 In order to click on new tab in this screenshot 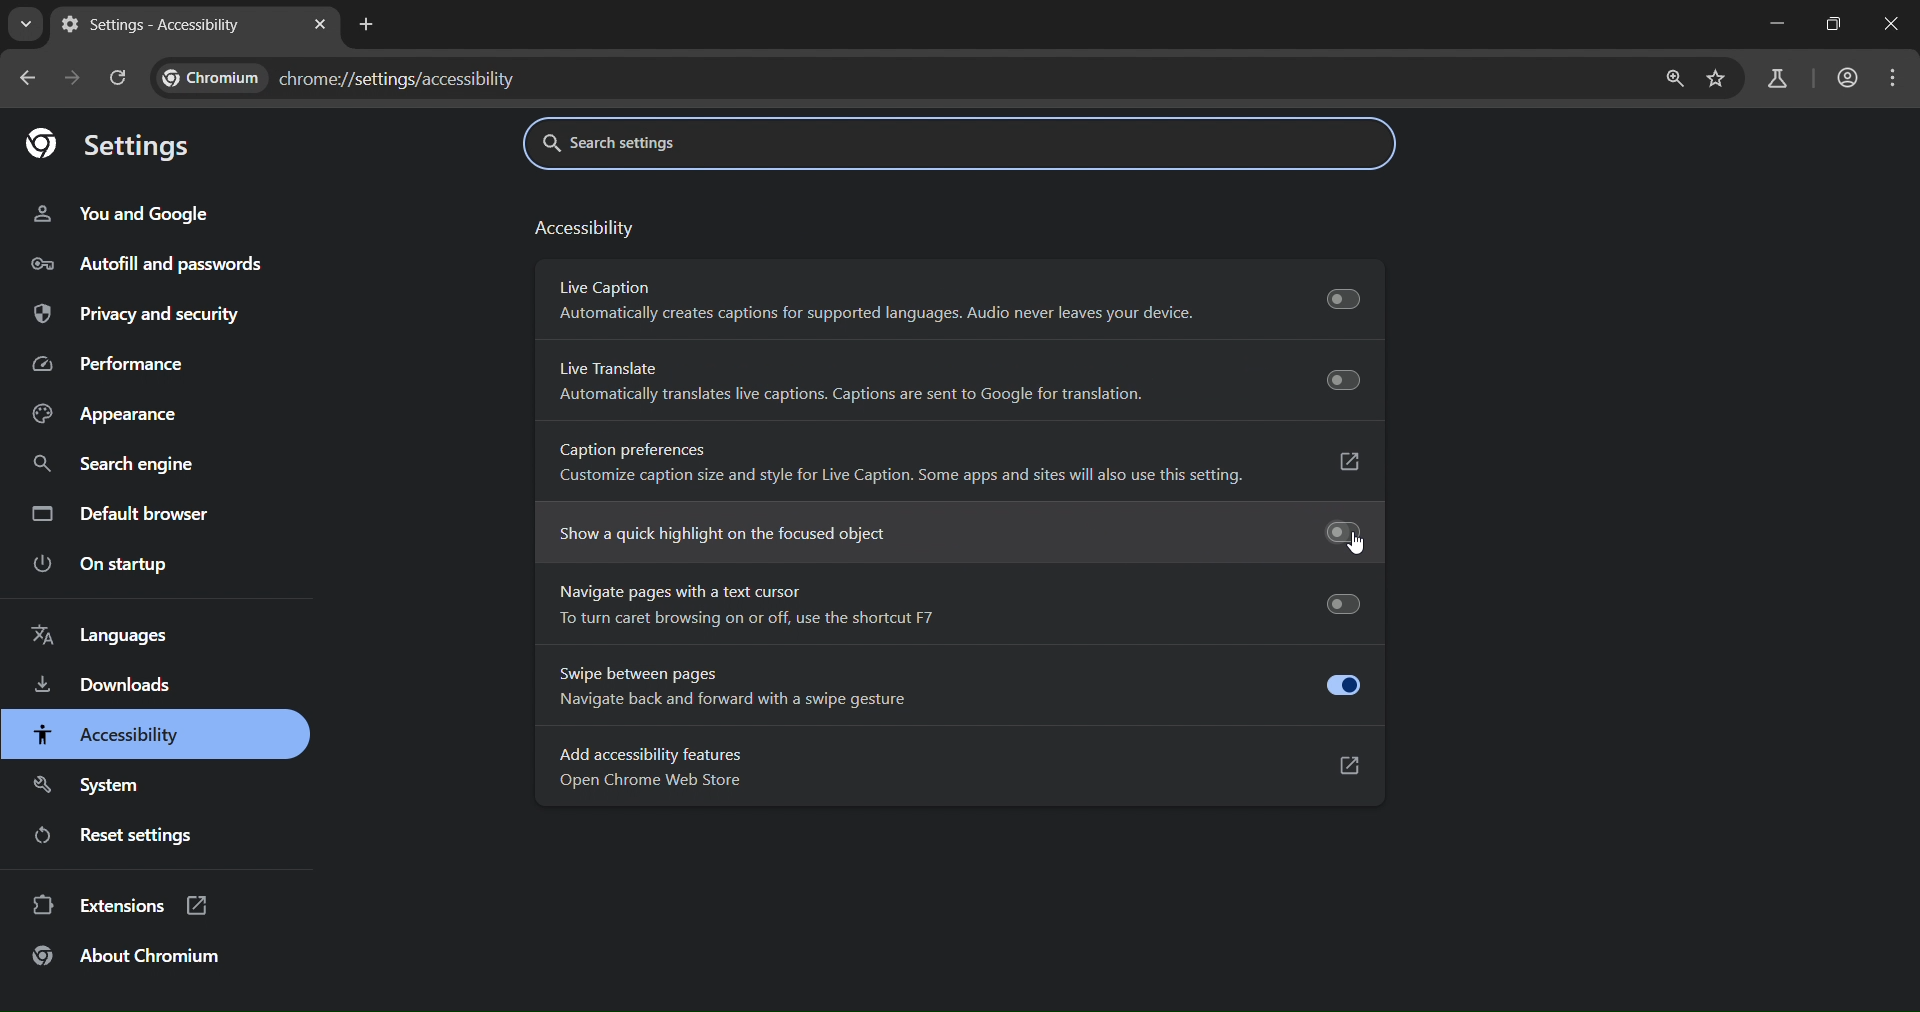, I will do `click(367, 27)`.